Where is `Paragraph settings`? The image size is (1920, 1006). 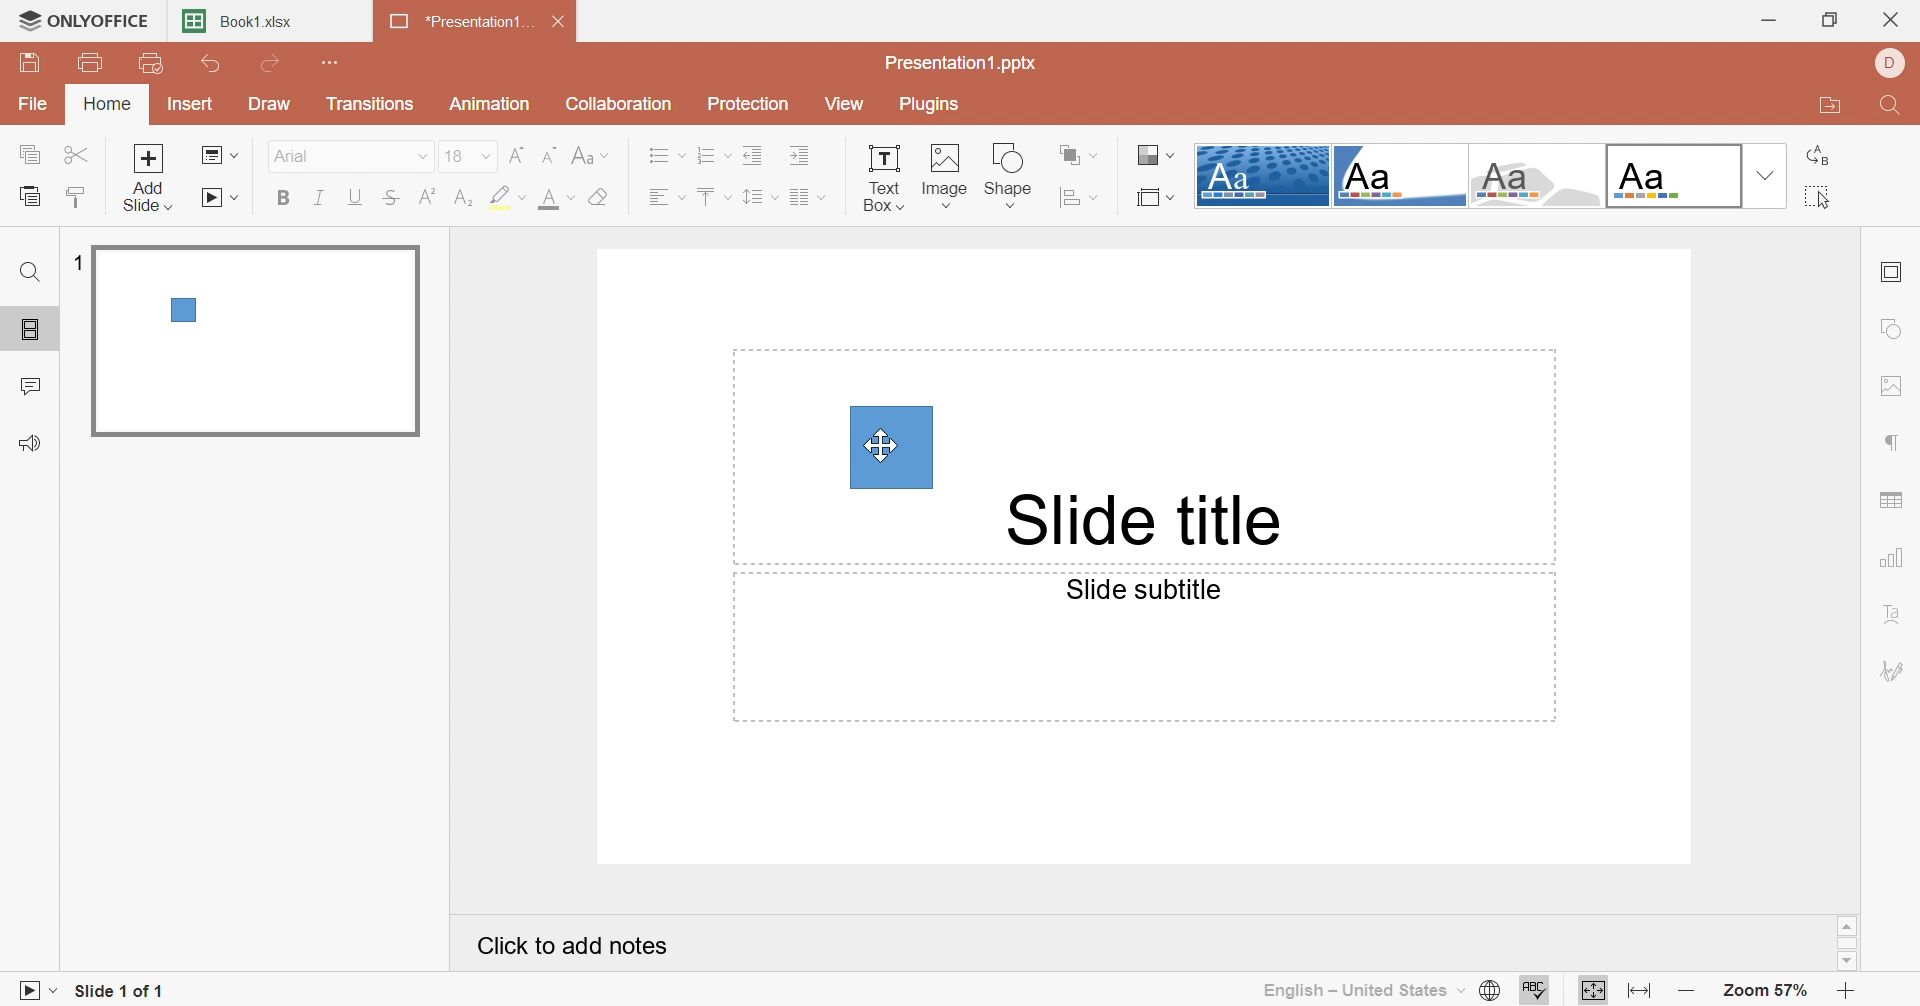
Paragraph settings is located at coordinates (1893, 441).